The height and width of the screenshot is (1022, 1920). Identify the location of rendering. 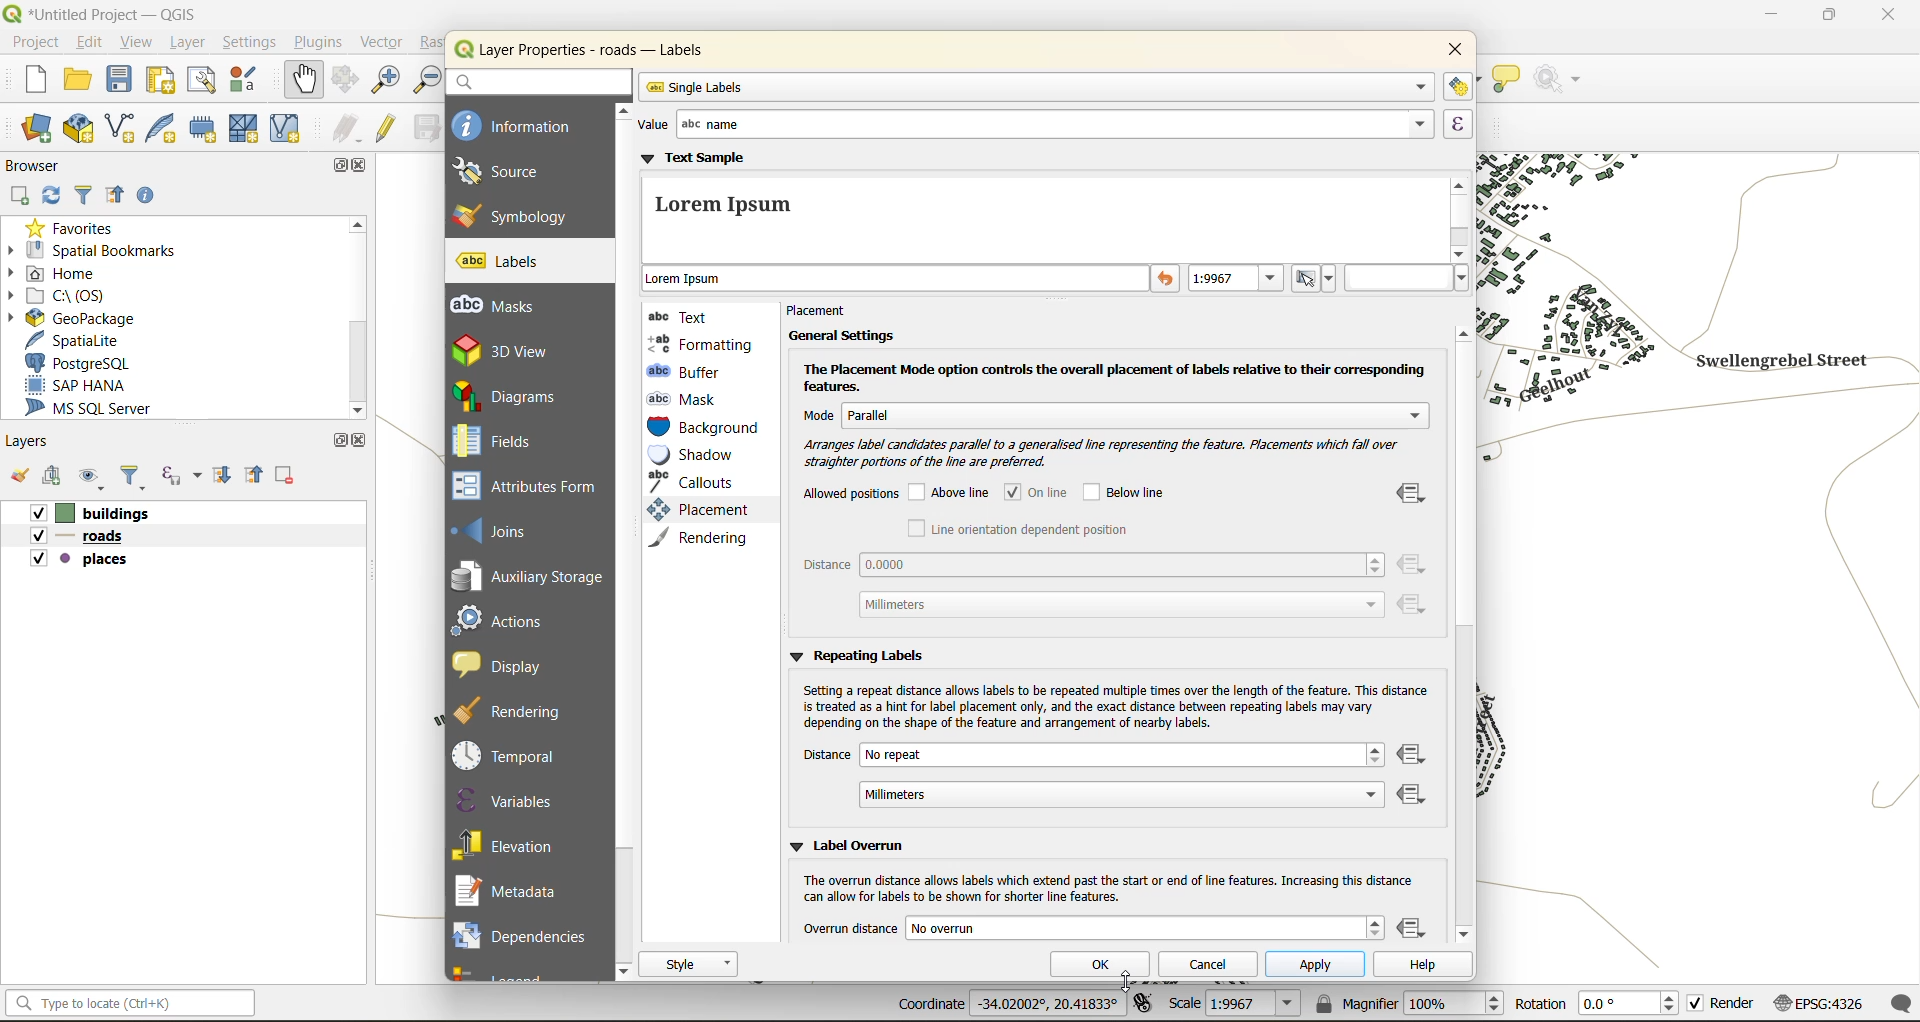
(520, 711).